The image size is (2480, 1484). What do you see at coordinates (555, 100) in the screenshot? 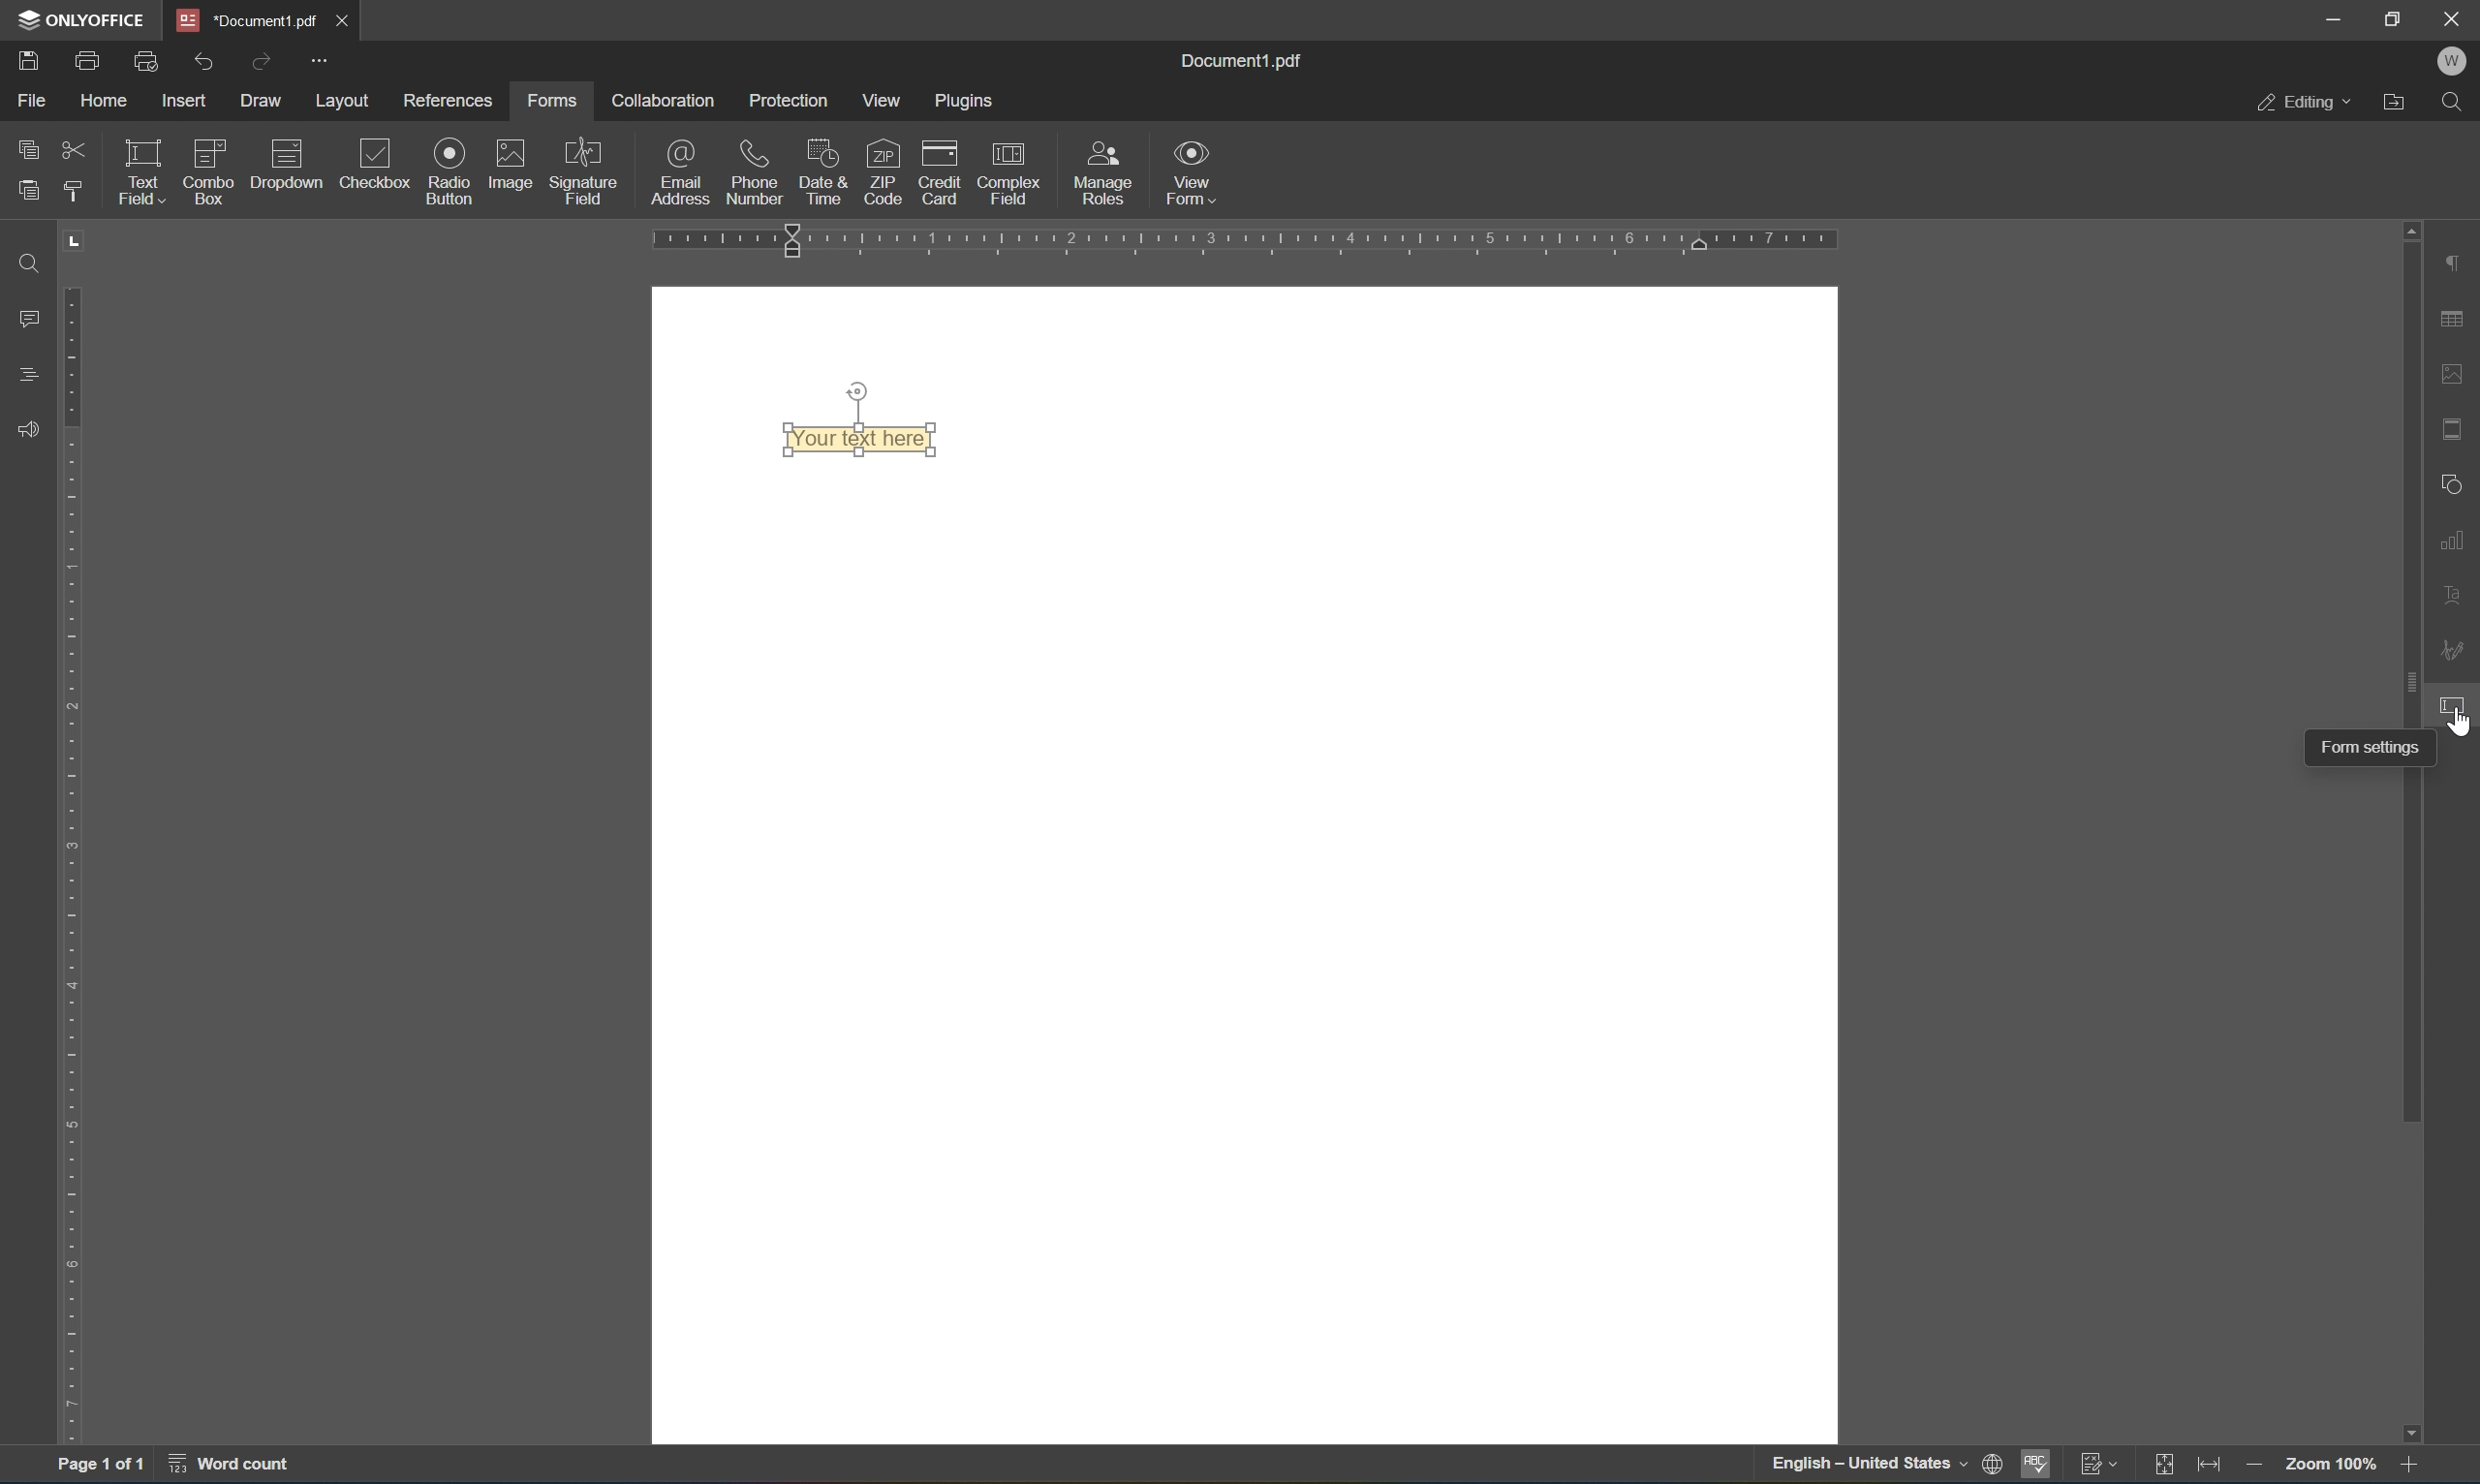
I see `forms` at bounding box center [555, 100].